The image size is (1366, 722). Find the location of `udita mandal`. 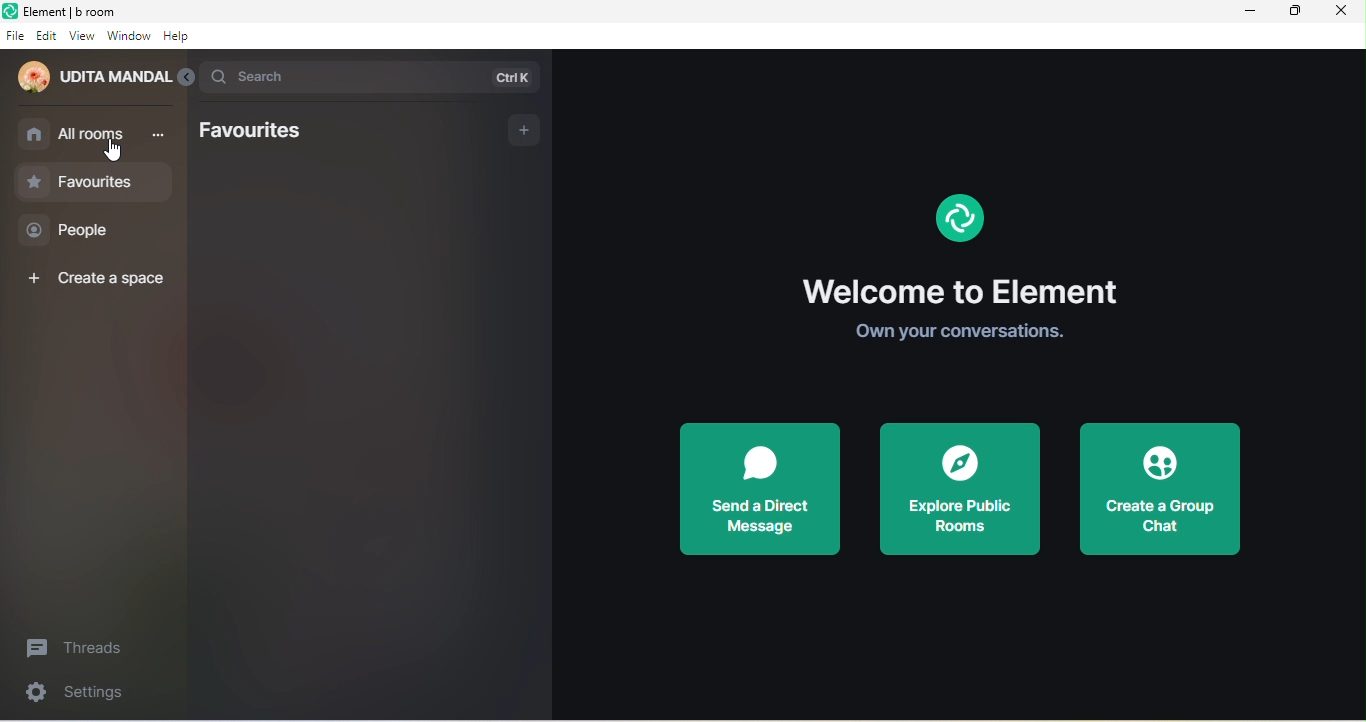

udita mandal is located at coordinates (89, 80).